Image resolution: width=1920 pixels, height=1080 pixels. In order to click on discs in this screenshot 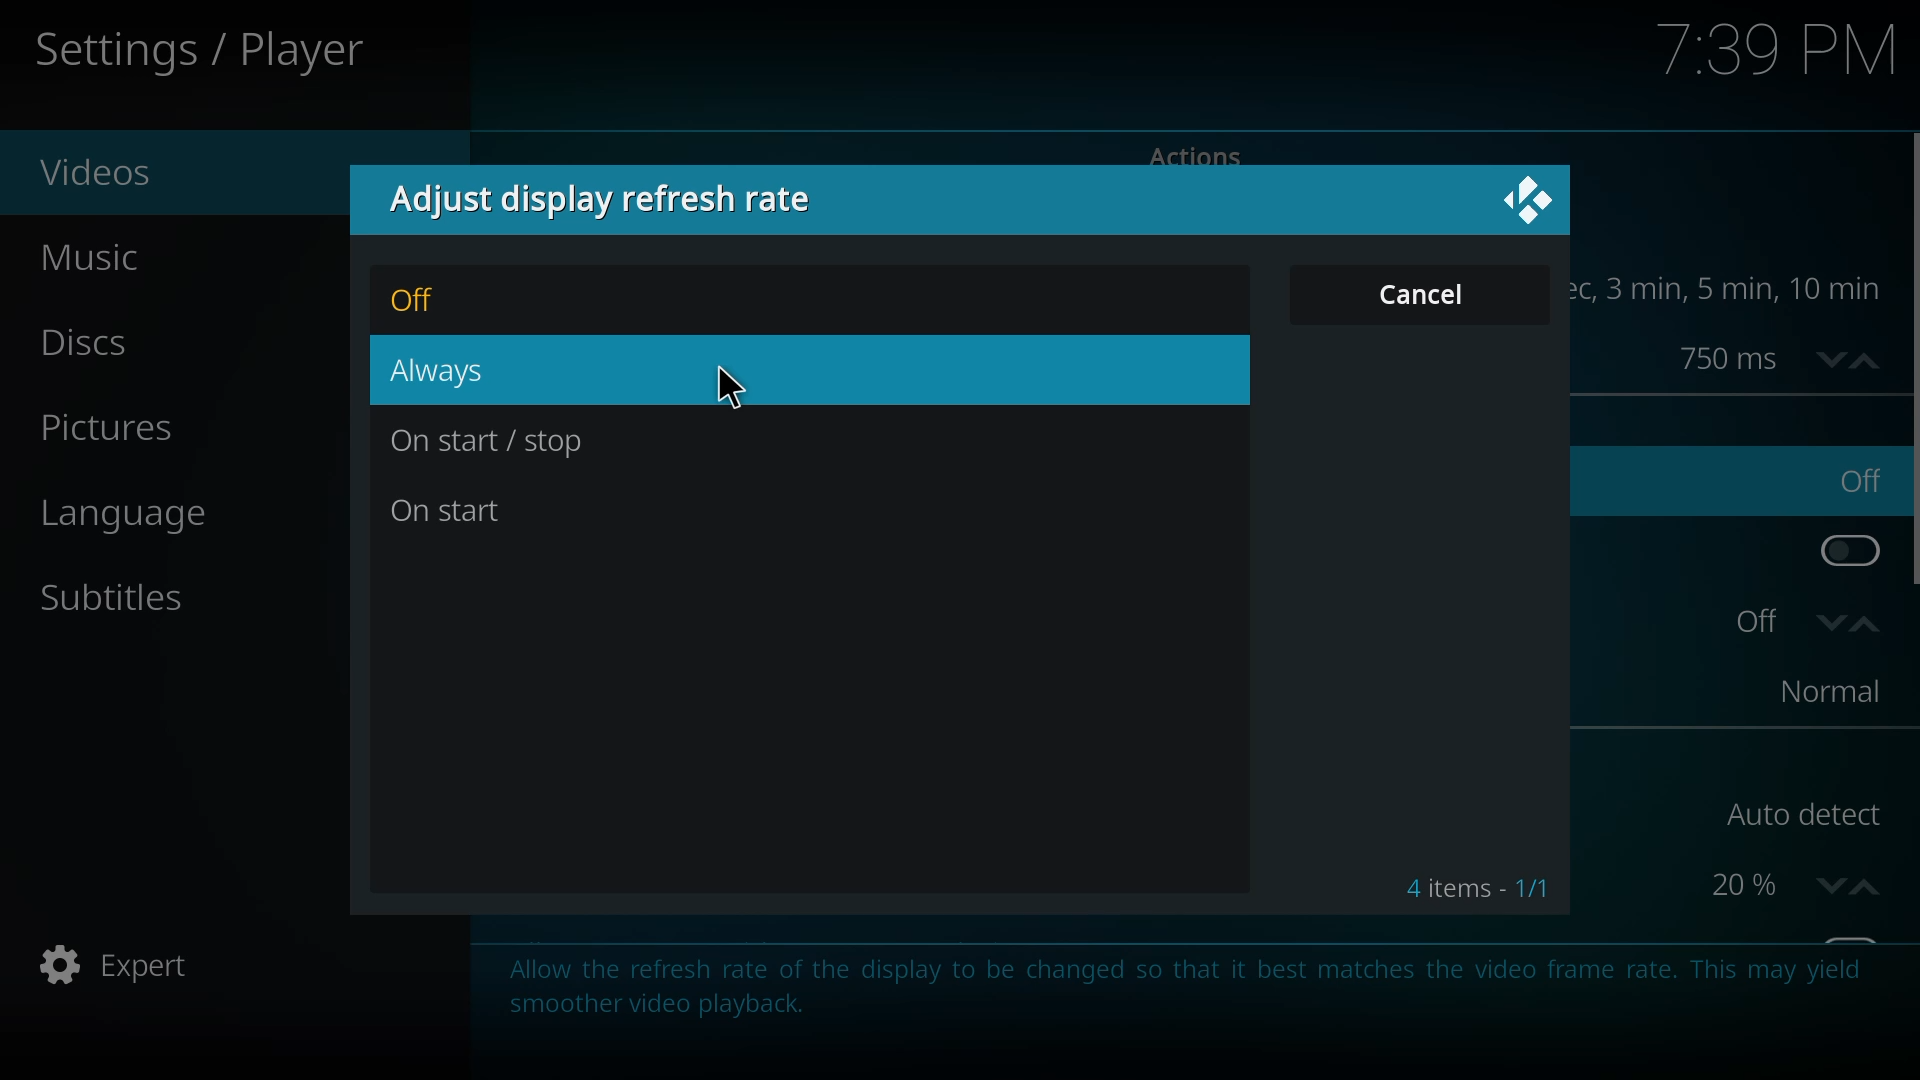, I will do `click(105, 346)`.